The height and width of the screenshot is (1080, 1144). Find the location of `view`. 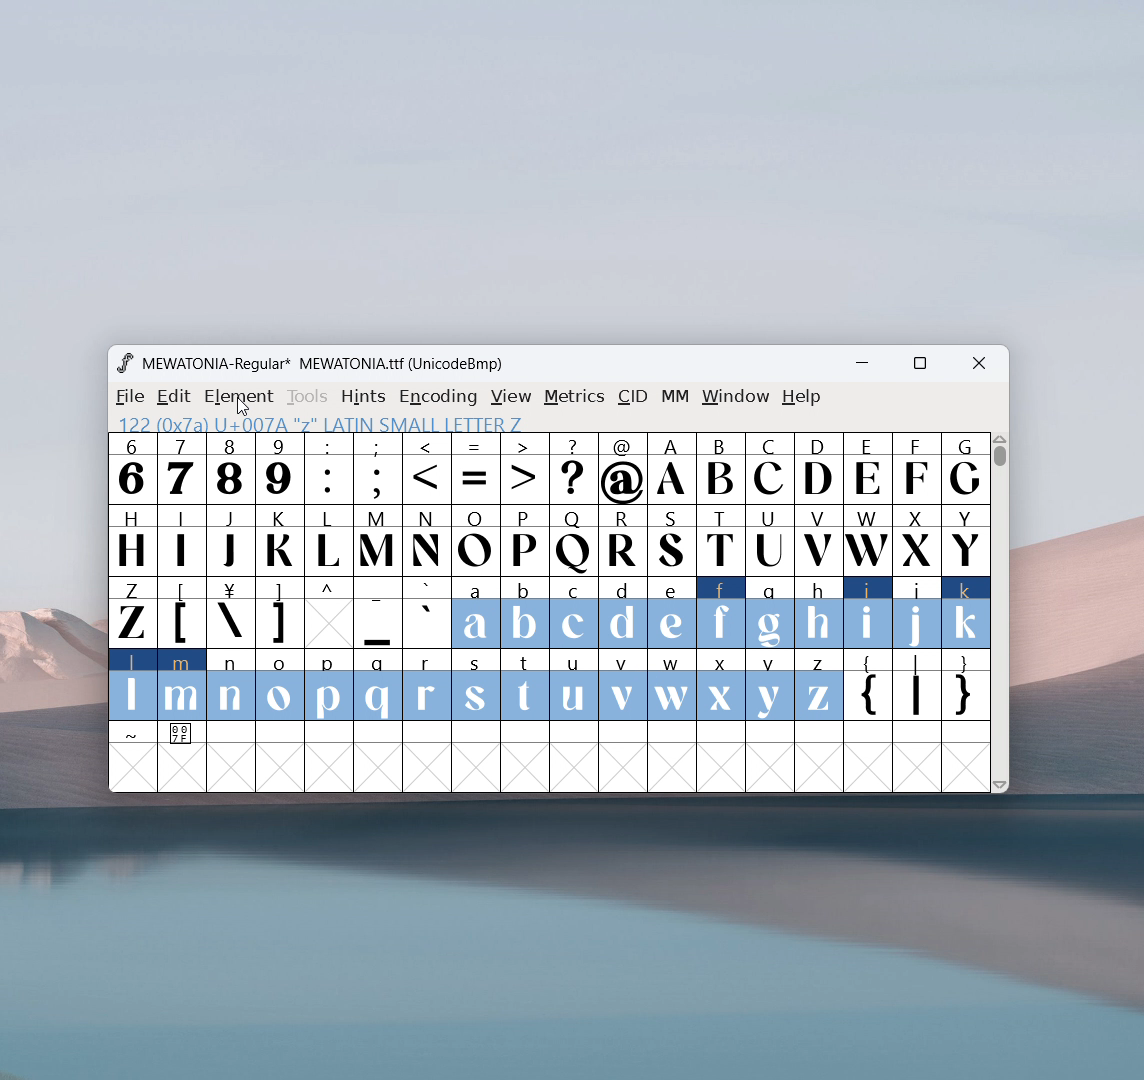

view is located at coordinates (511, 397).